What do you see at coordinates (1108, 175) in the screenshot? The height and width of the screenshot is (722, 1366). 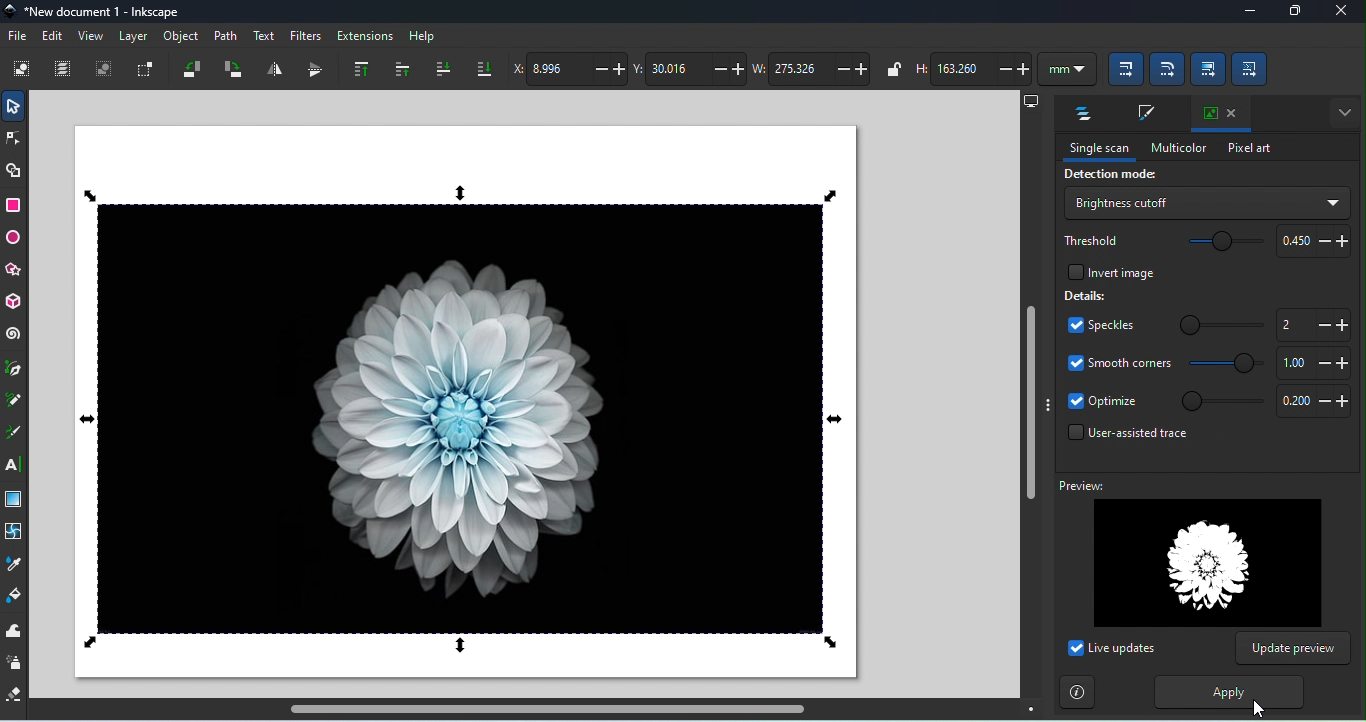 I see `Detection mode` at bounding box center [1108, 175].